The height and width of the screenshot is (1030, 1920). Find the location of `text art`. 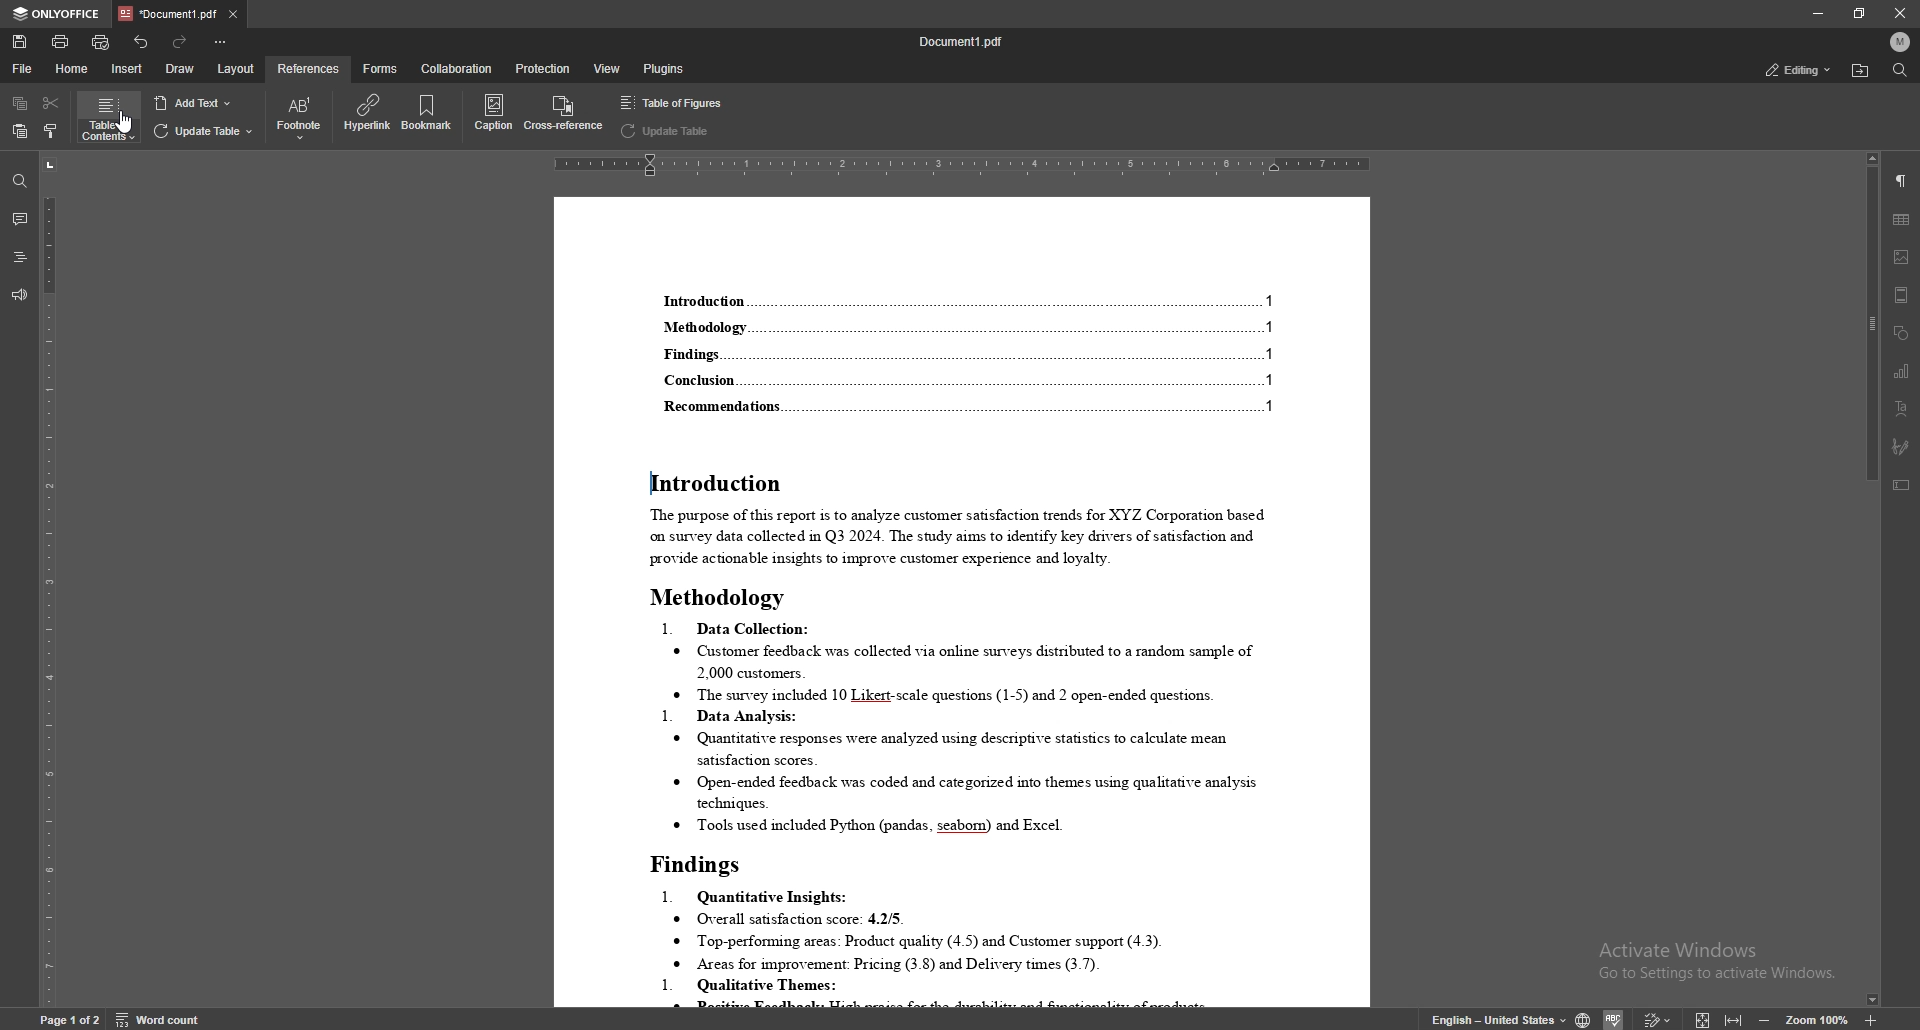

text art is located at coordinates (1901, 410).